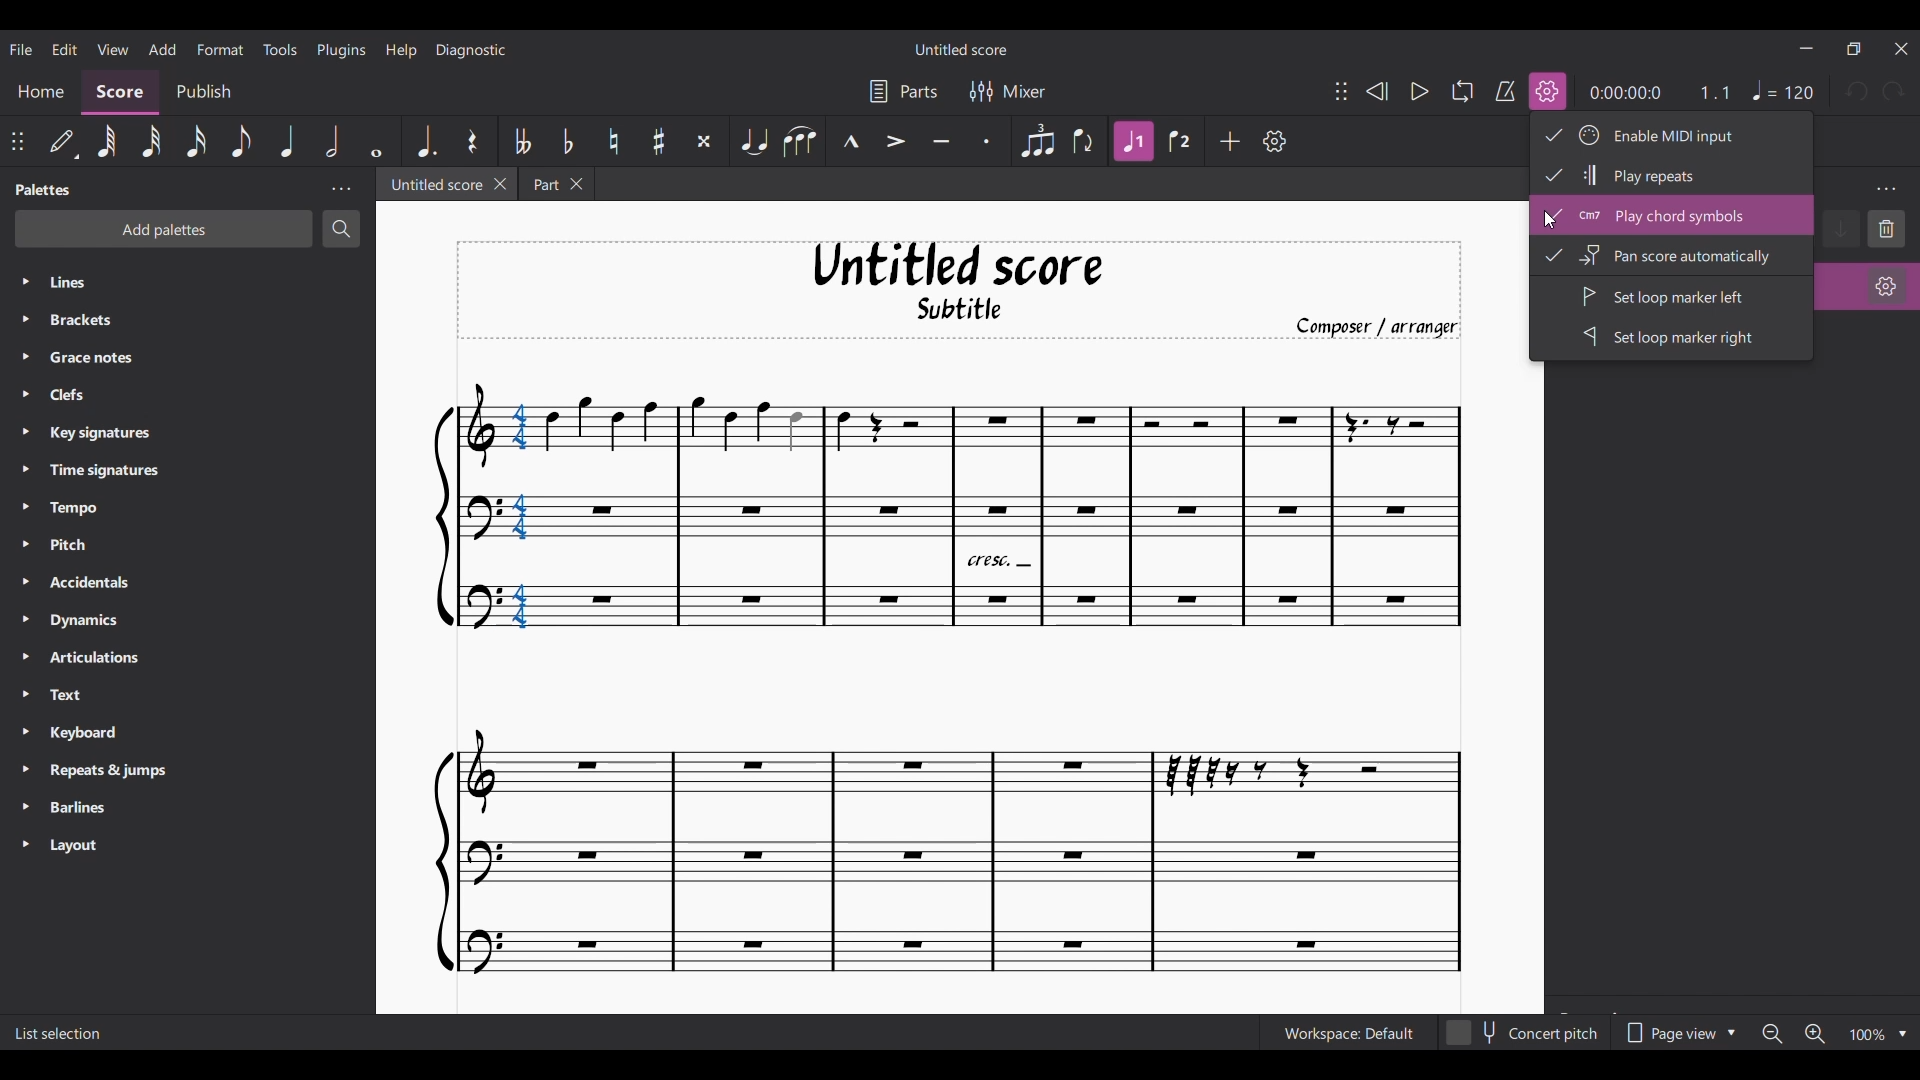 The height and width of the screenshot is (1080, 1920). What do you see at coordinates (106, 142) in the screenshot?
I see `64th note` at bounding box center [106, 142].